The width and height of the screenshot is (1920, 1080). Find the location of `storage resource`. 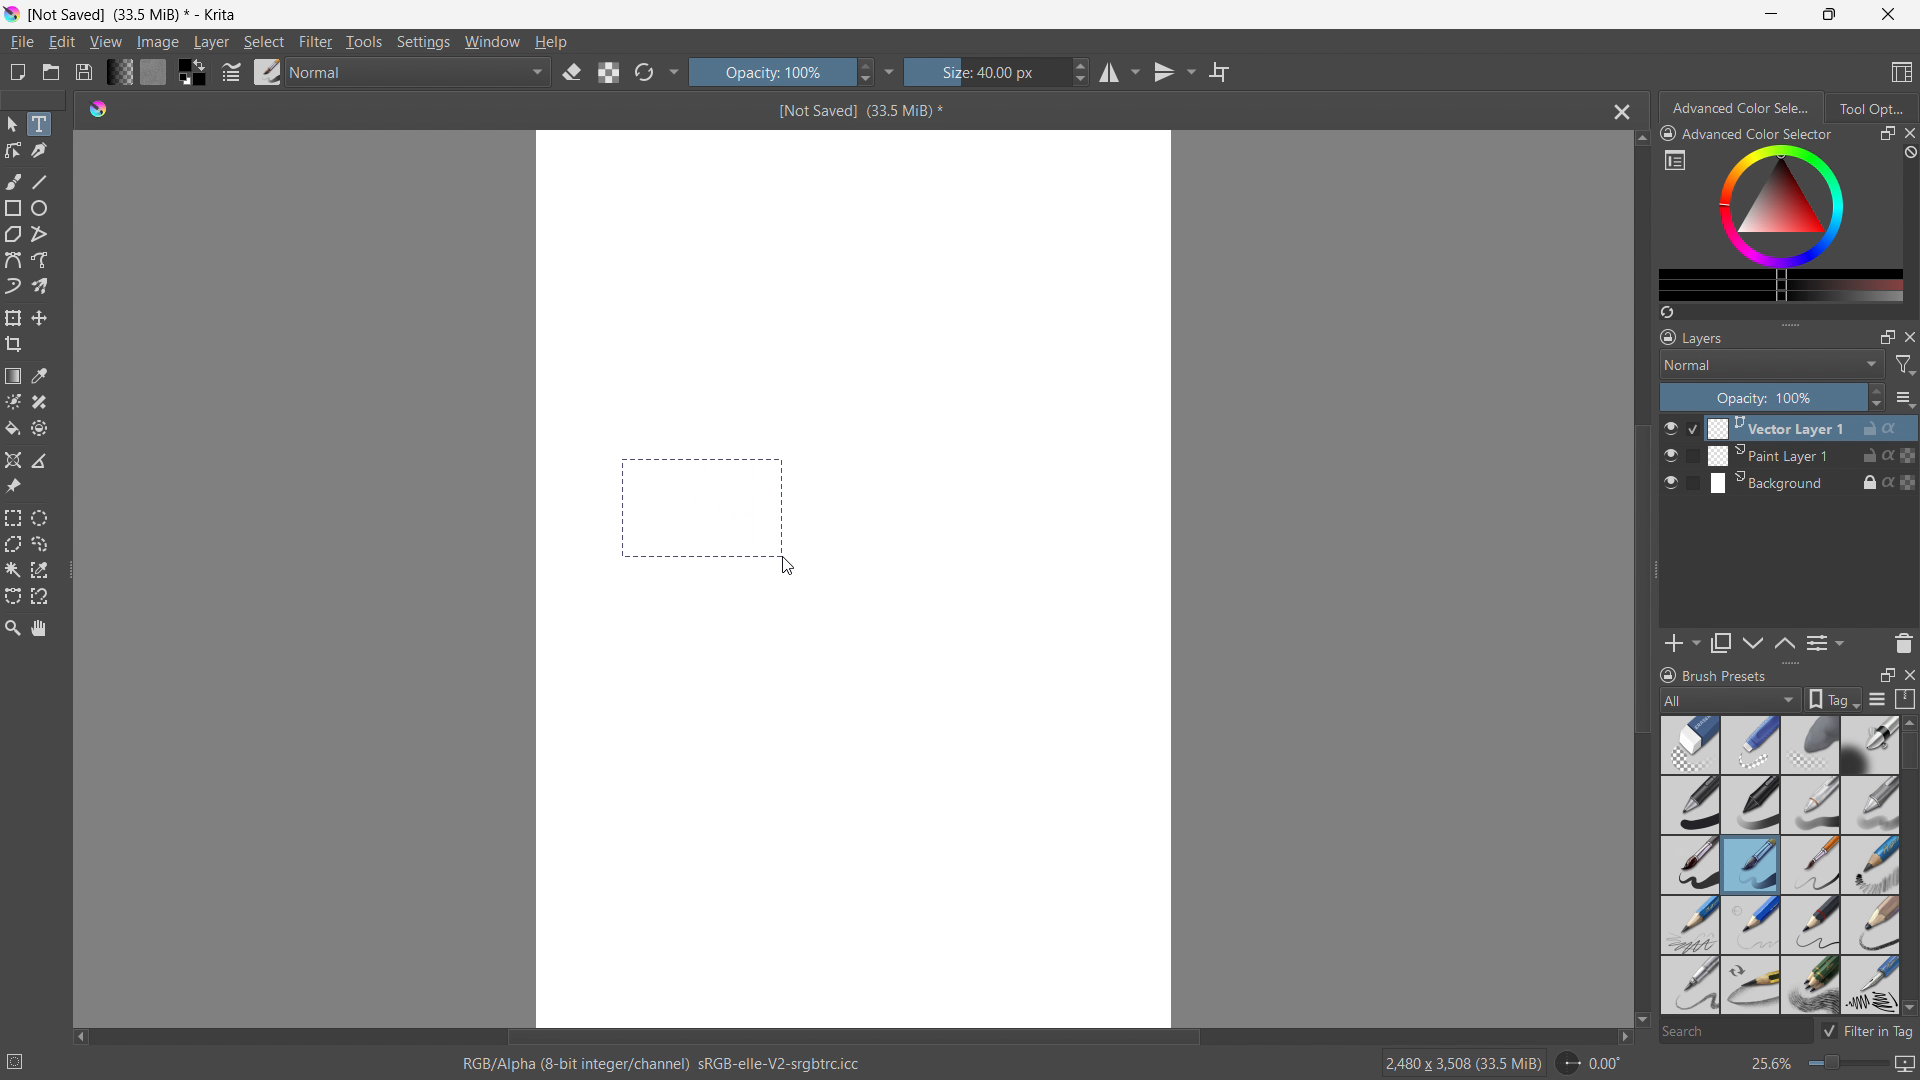

storage resource is located at coordinates (1906, 699).